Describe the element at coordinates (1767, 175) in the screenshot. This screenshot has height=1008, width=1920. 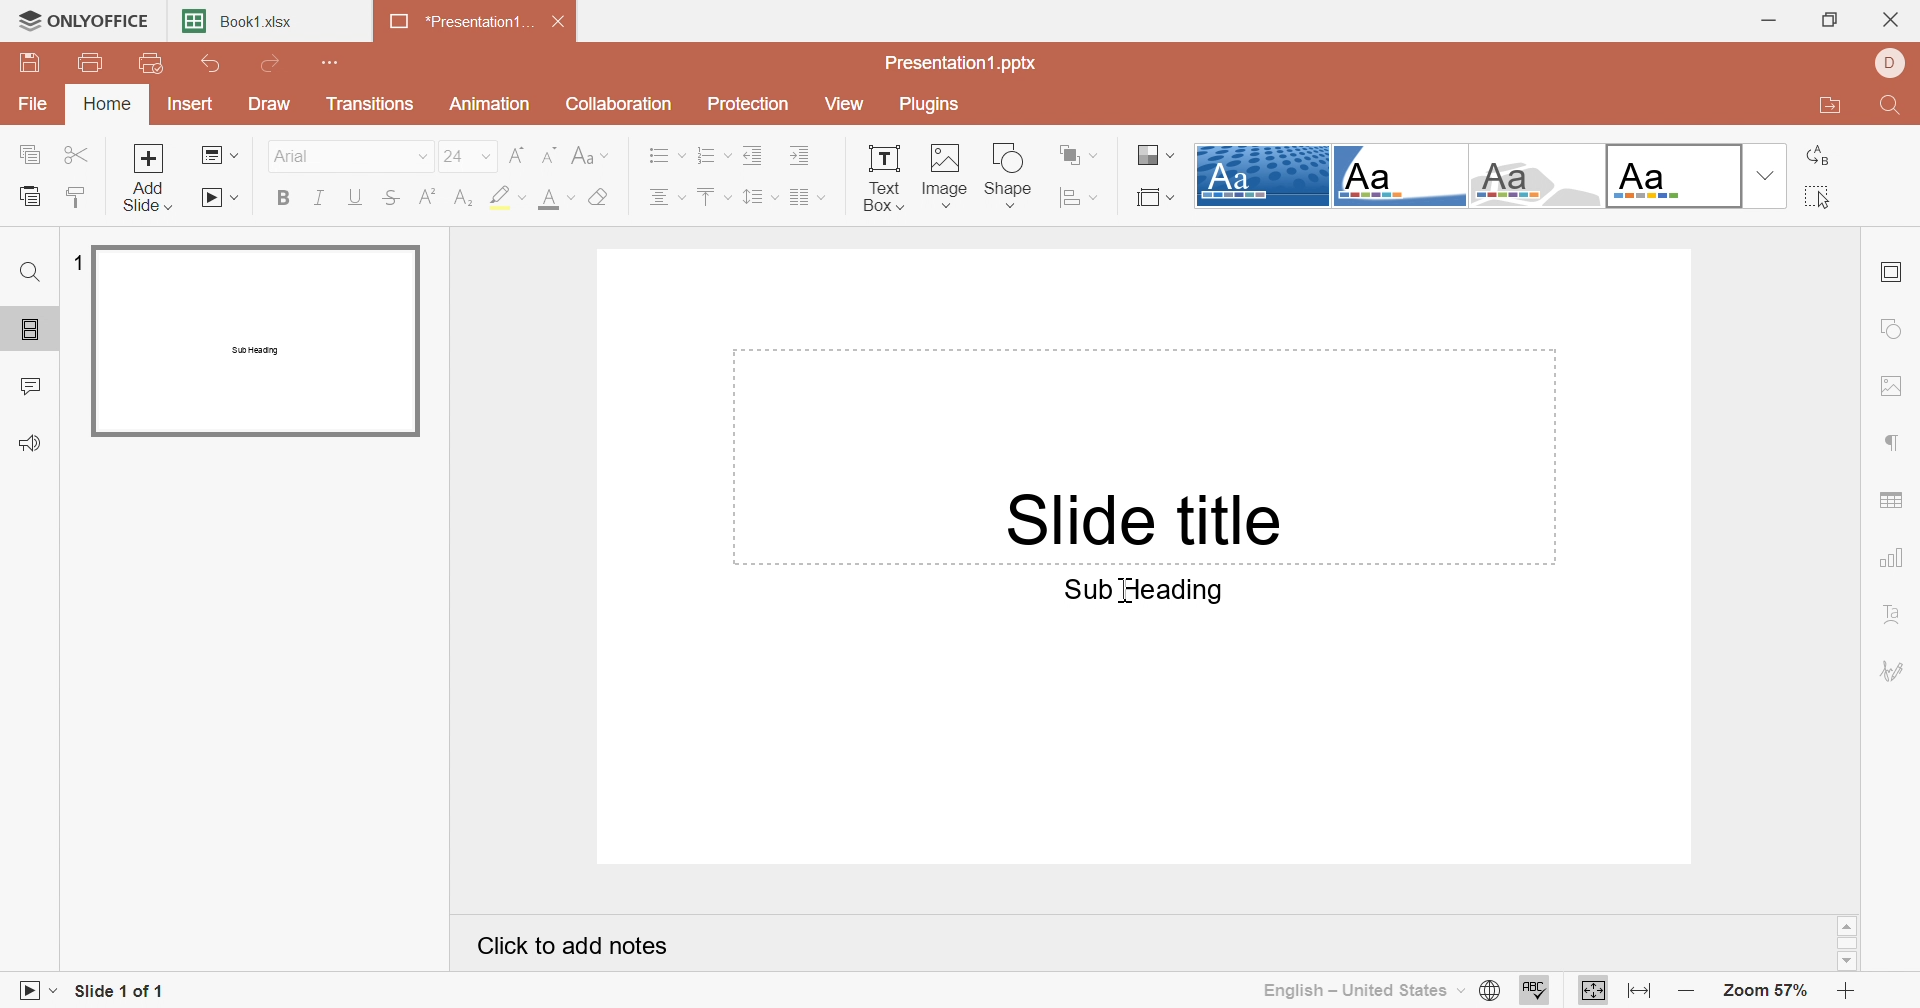
I see `Drop Down` at that location.